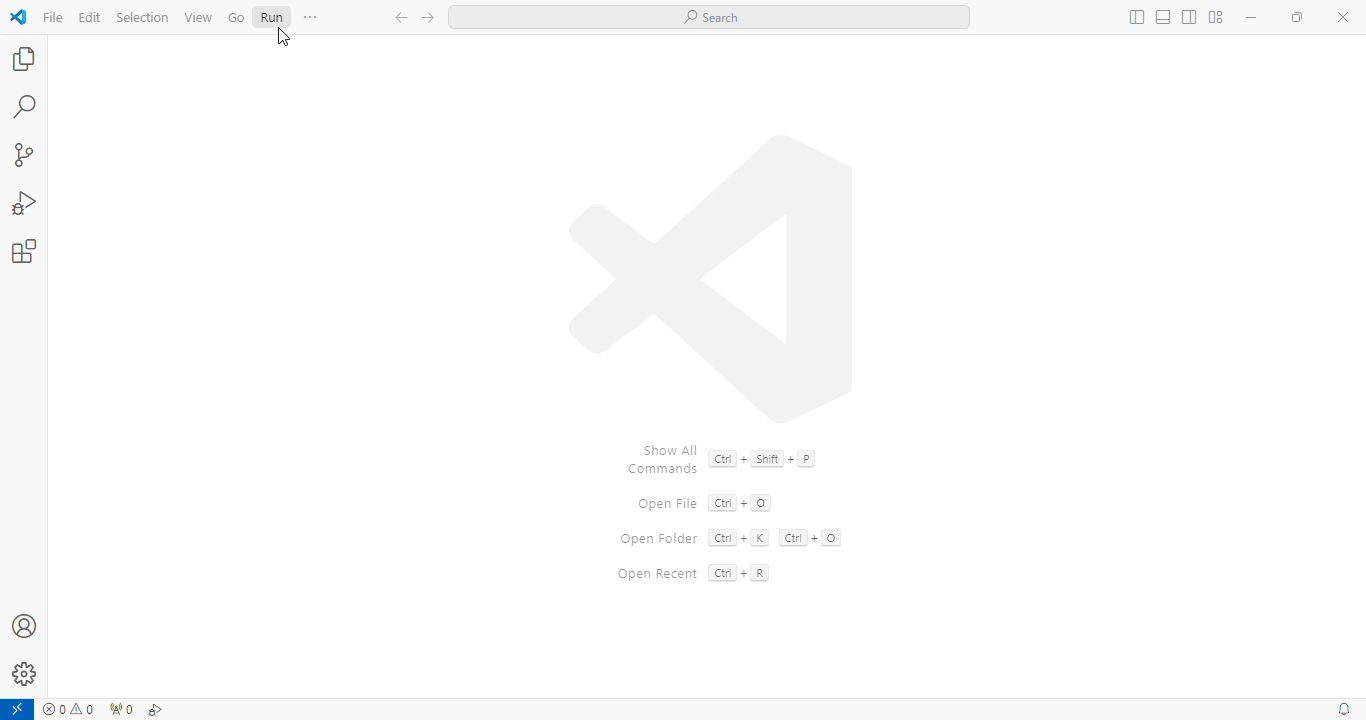 Image resolution: width=1366 pixels, height=720 pixels. I want to click on logo, so click(713, 277).